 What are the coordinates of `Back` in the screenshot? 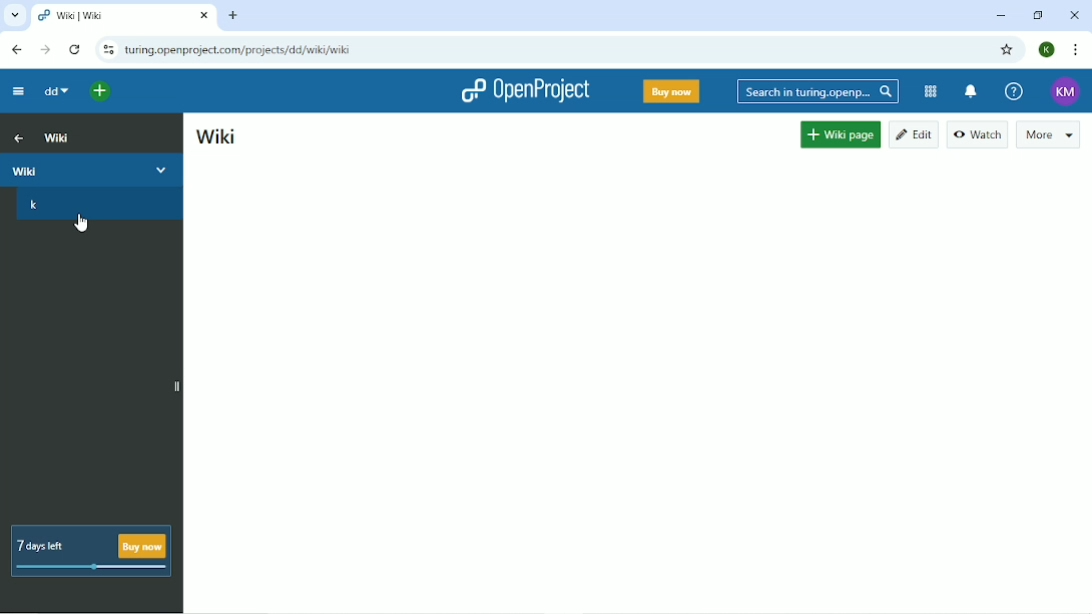 It's located at (15, 48).